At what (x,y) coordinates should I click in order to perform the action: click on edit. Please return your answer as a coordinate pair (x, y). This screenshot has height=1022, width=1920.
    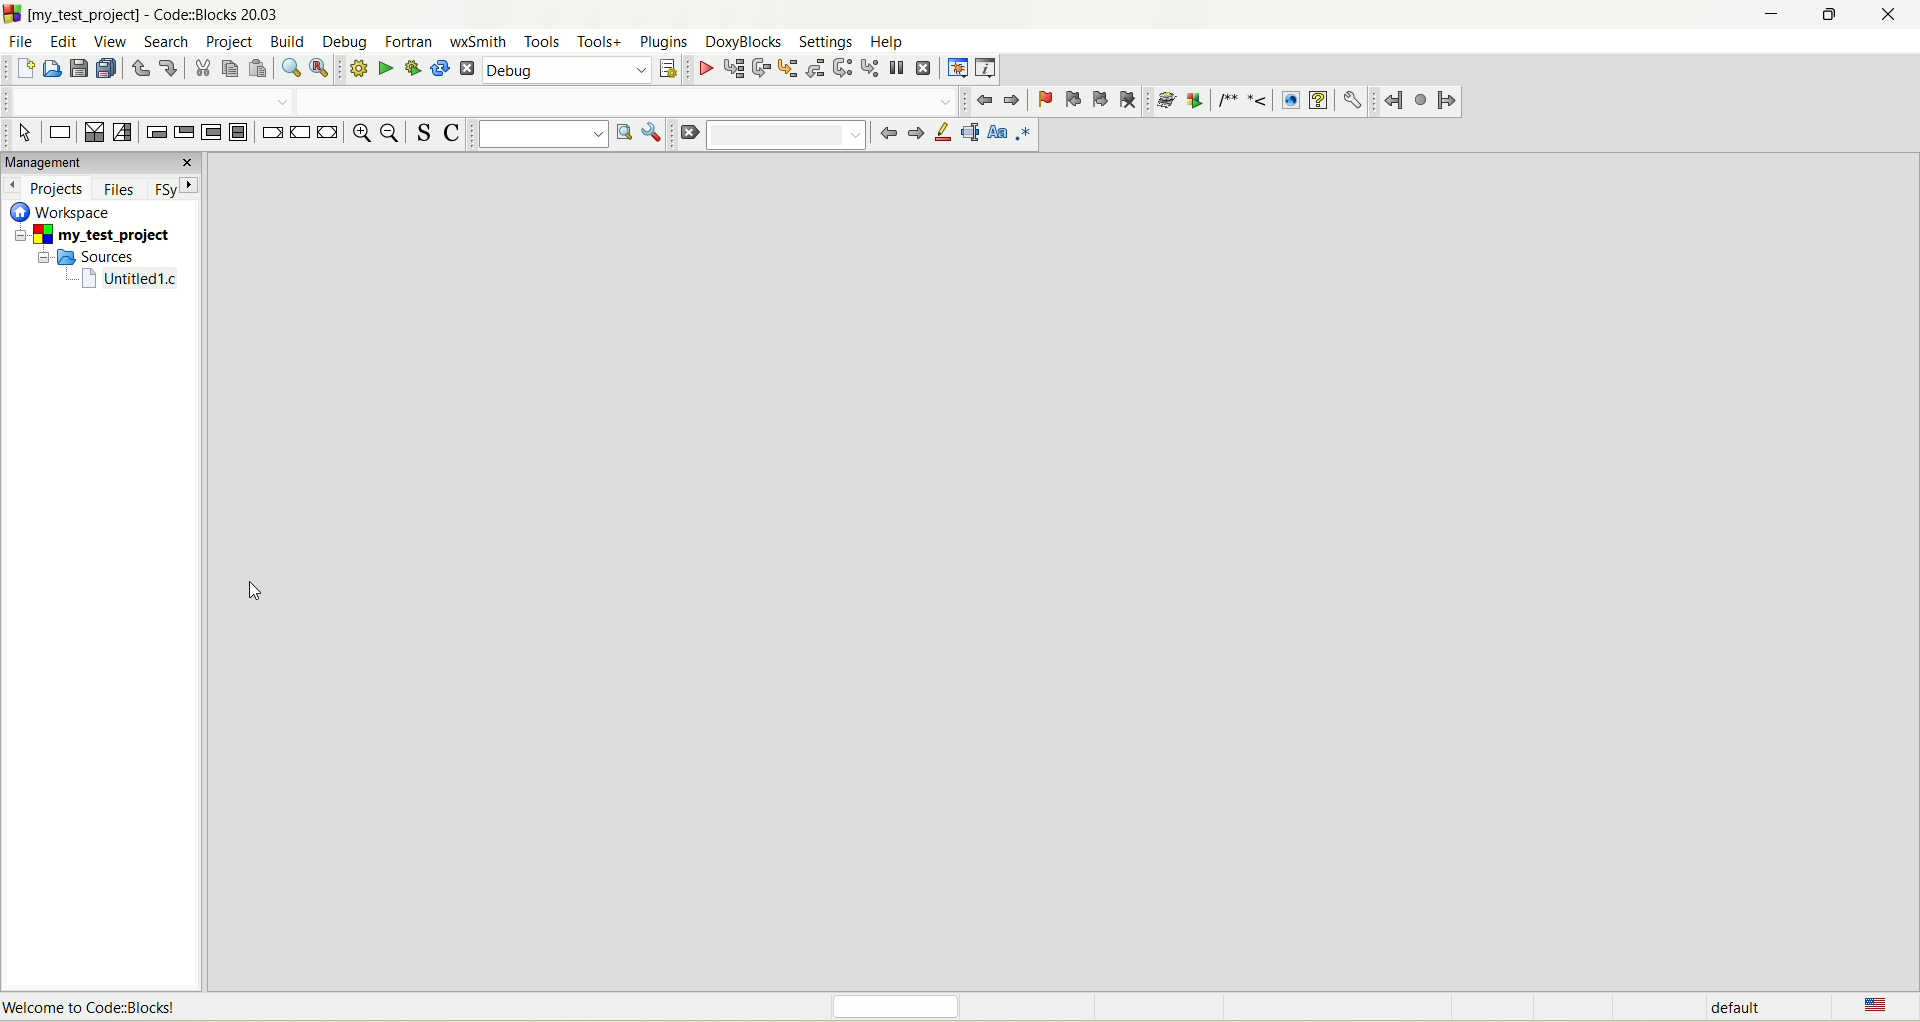
    Looking at the image, I should click on (65, 42).